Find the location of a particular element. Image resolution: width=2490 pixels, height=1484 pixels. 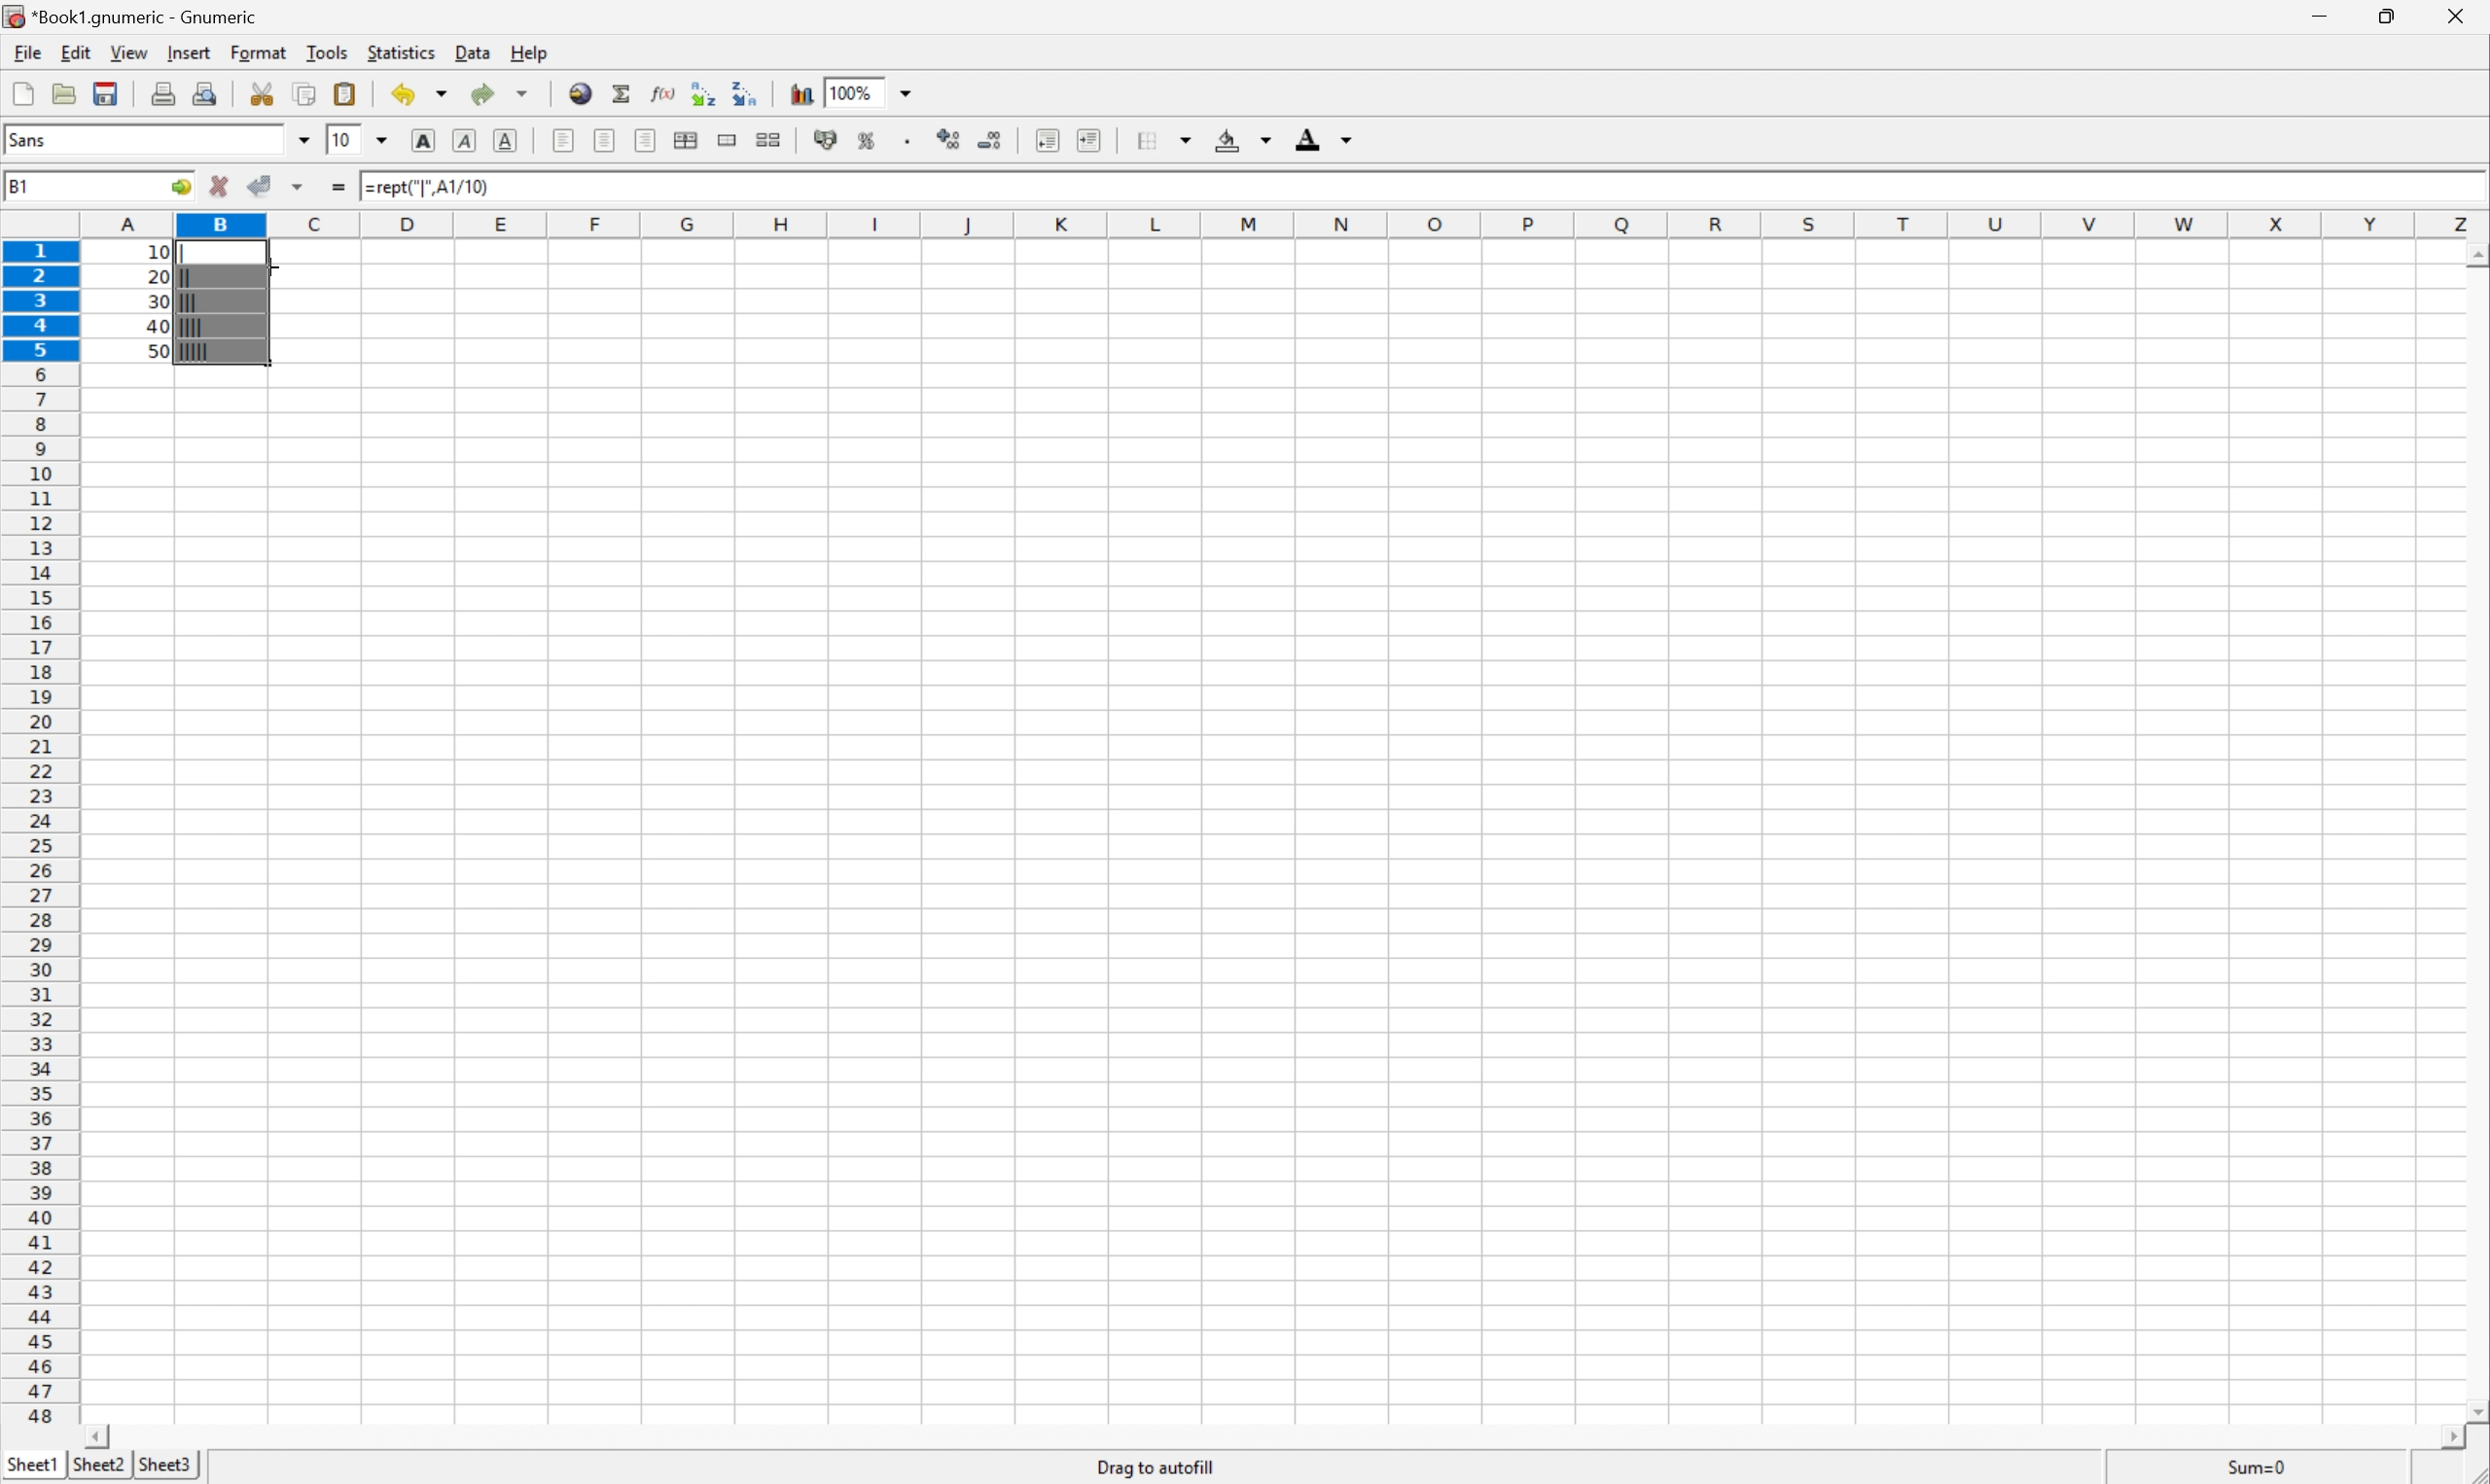

Format the selection as percentage is located at coordinates (862, 140).